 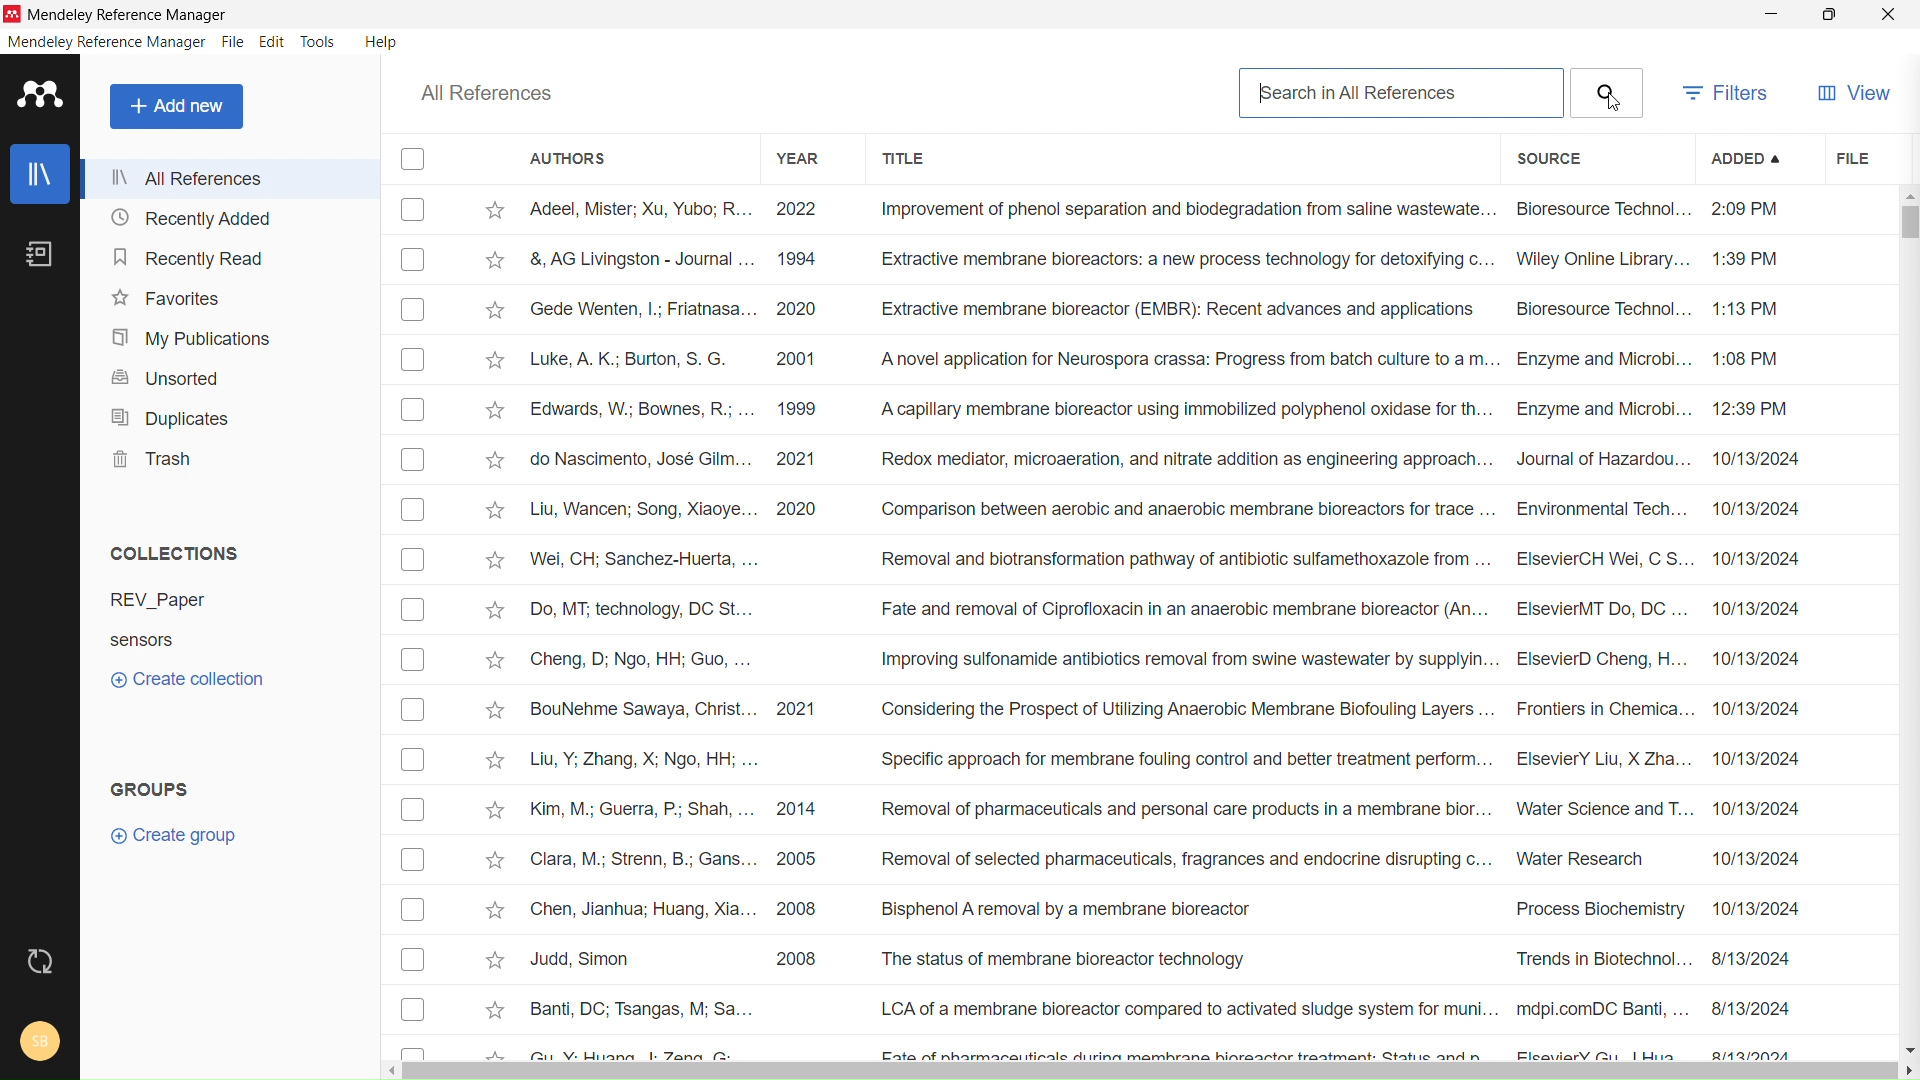 I want to click on checkbox, so click(x=413, y=158).